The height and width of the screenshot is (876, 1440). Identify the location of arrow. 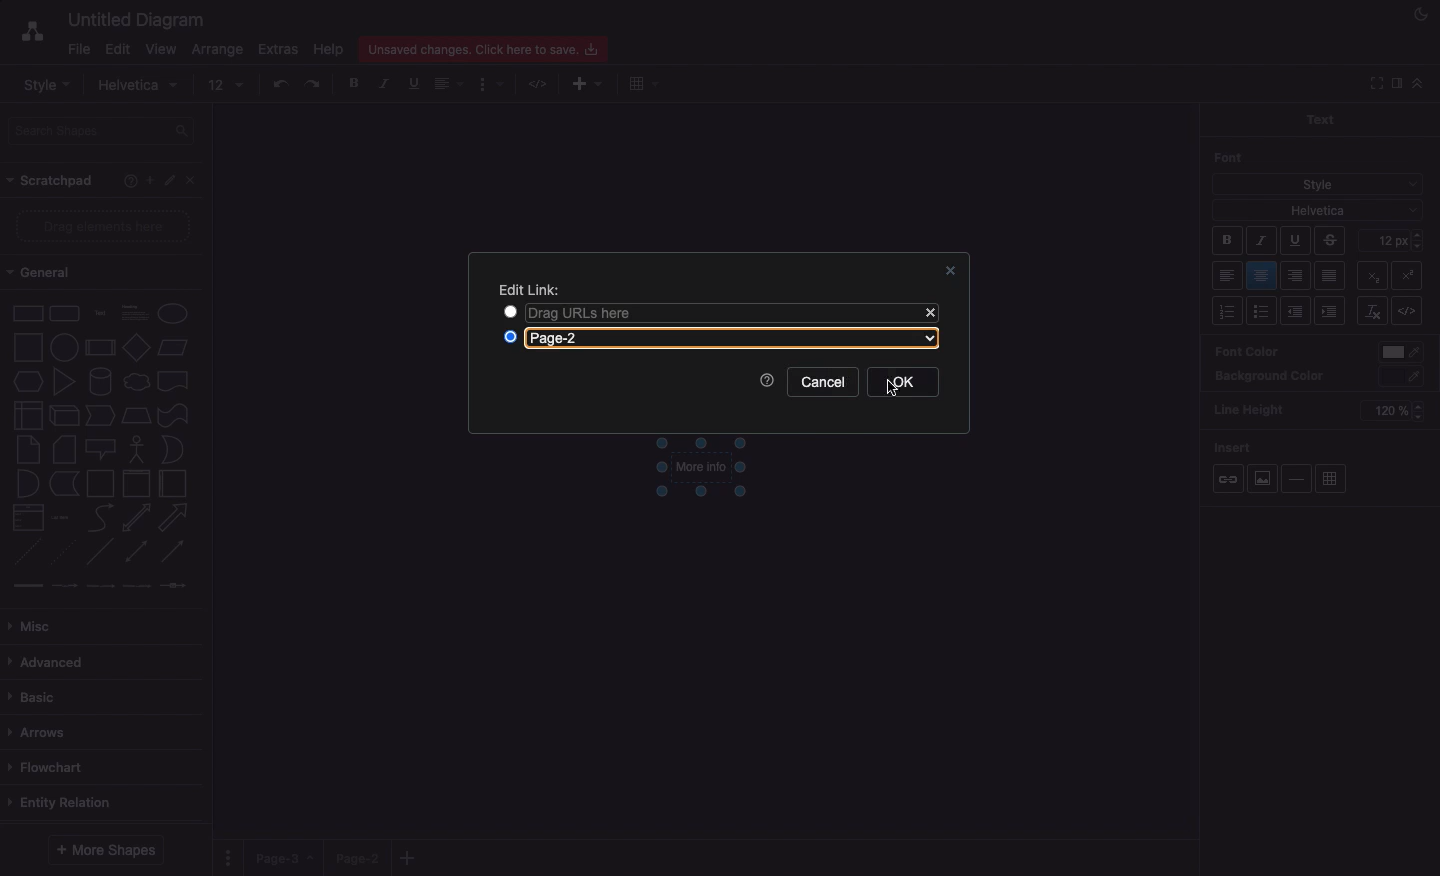
(174, 518).